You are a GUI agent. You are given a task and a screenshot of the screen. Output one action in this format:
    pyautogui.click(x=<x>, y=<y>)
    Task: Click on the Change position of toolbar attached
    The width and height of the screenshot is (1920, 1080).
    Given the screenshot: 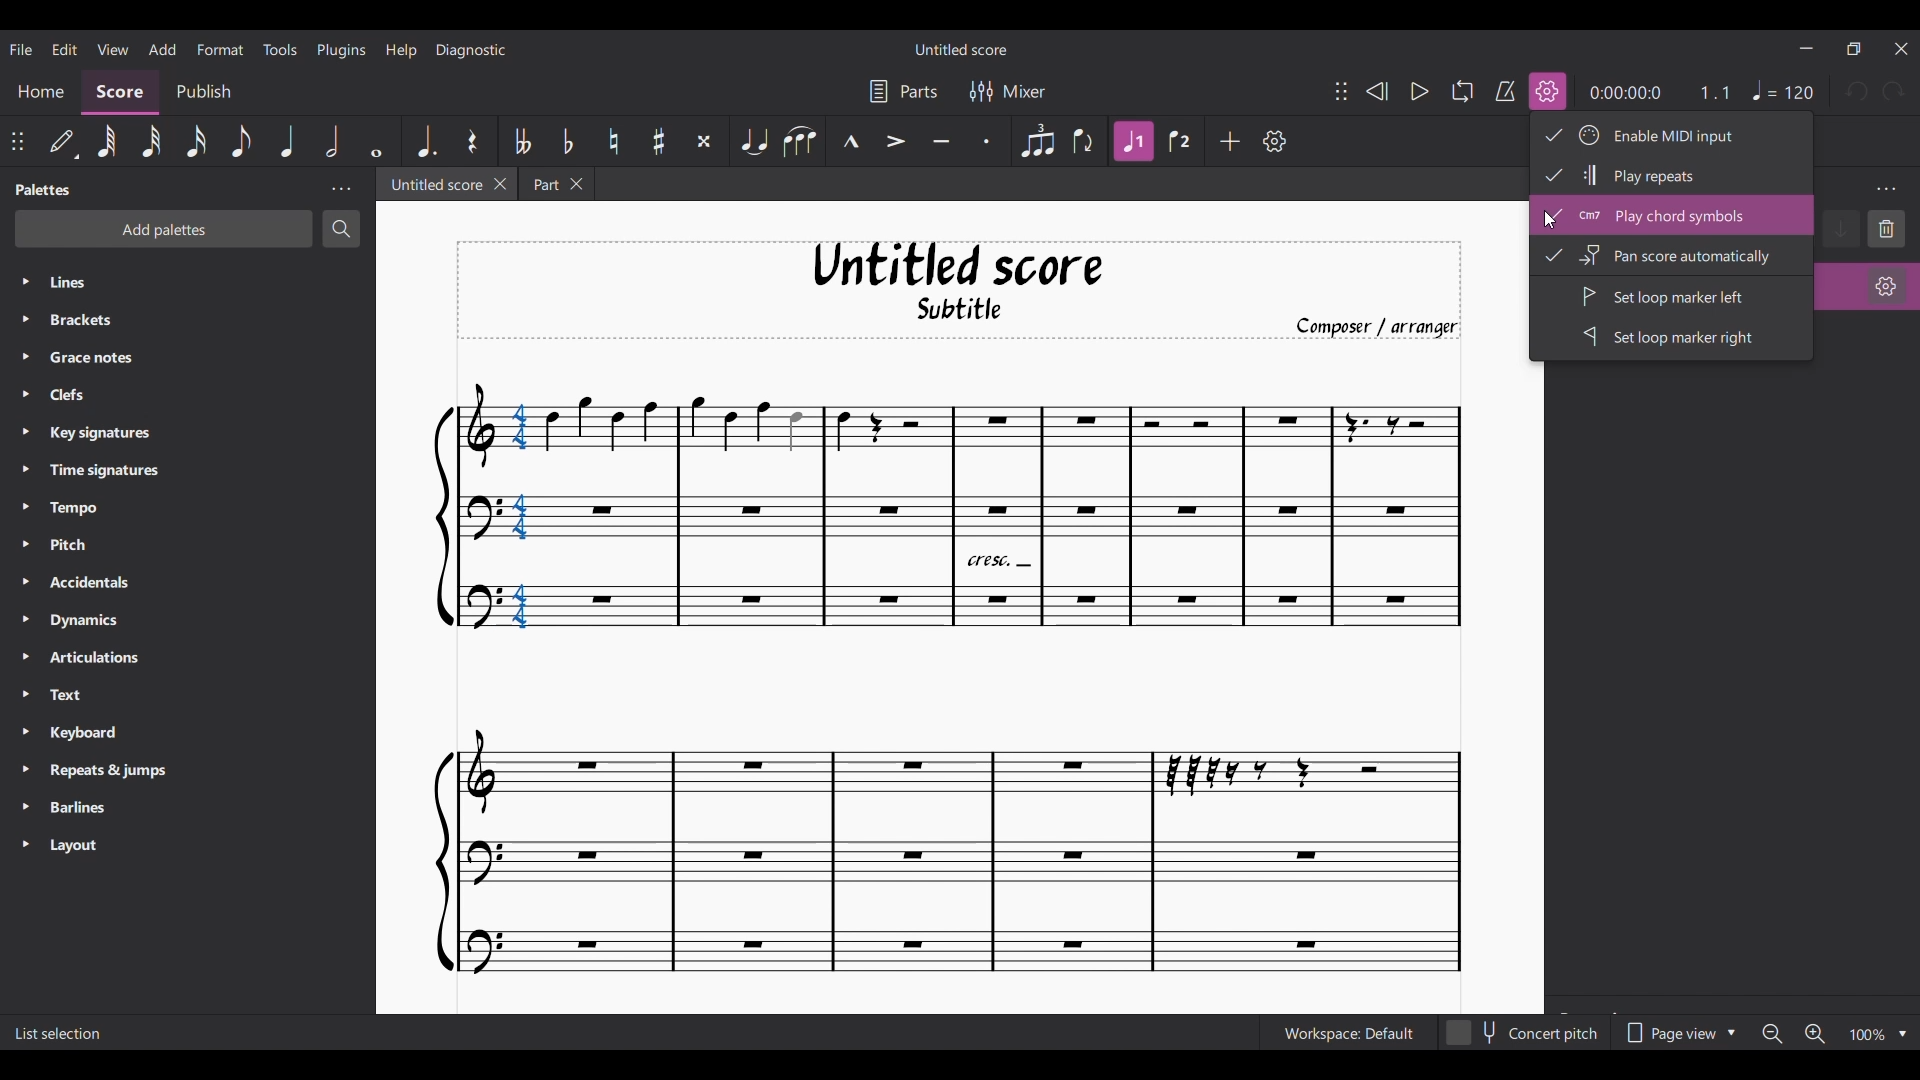 What is the action you would take?
    pyautogui.click(x=17, y=141)
    